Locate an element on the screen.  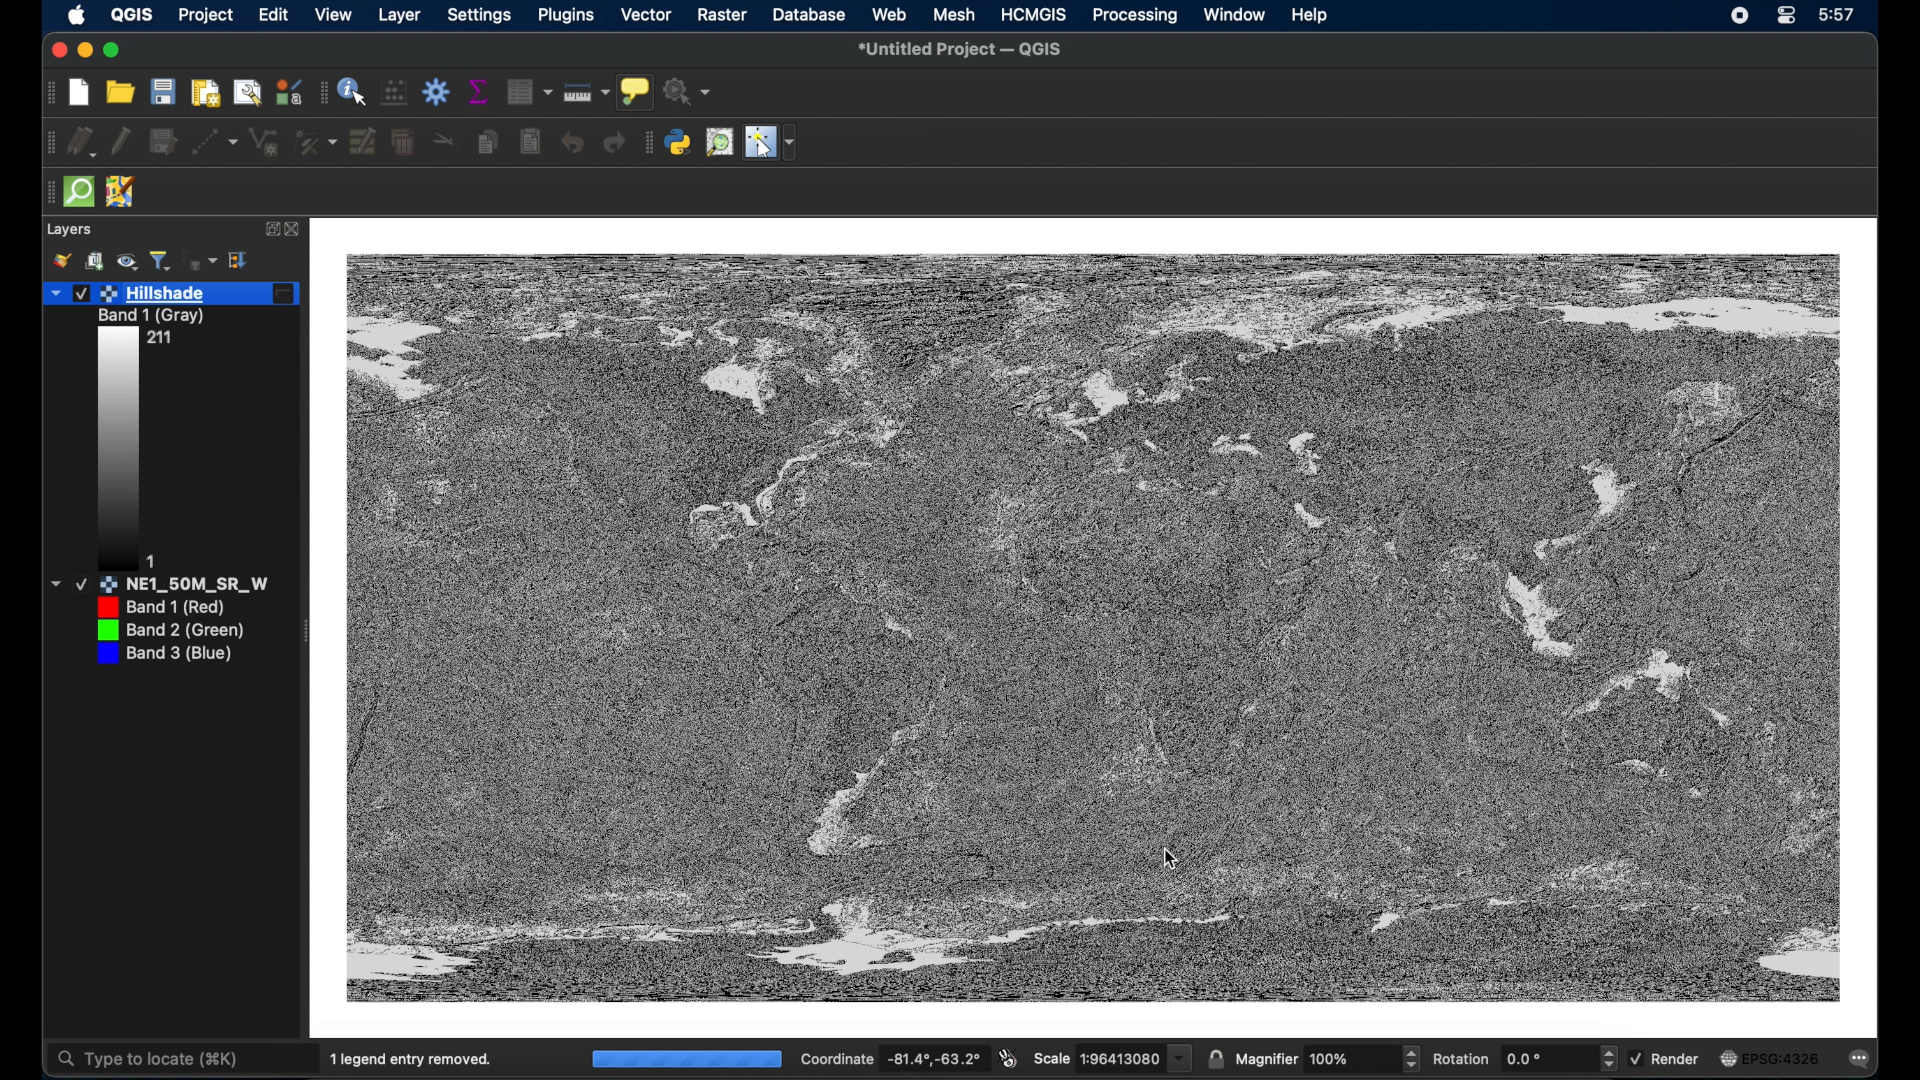
increase/decrease arrows is located at coordinates (1612, 1060).